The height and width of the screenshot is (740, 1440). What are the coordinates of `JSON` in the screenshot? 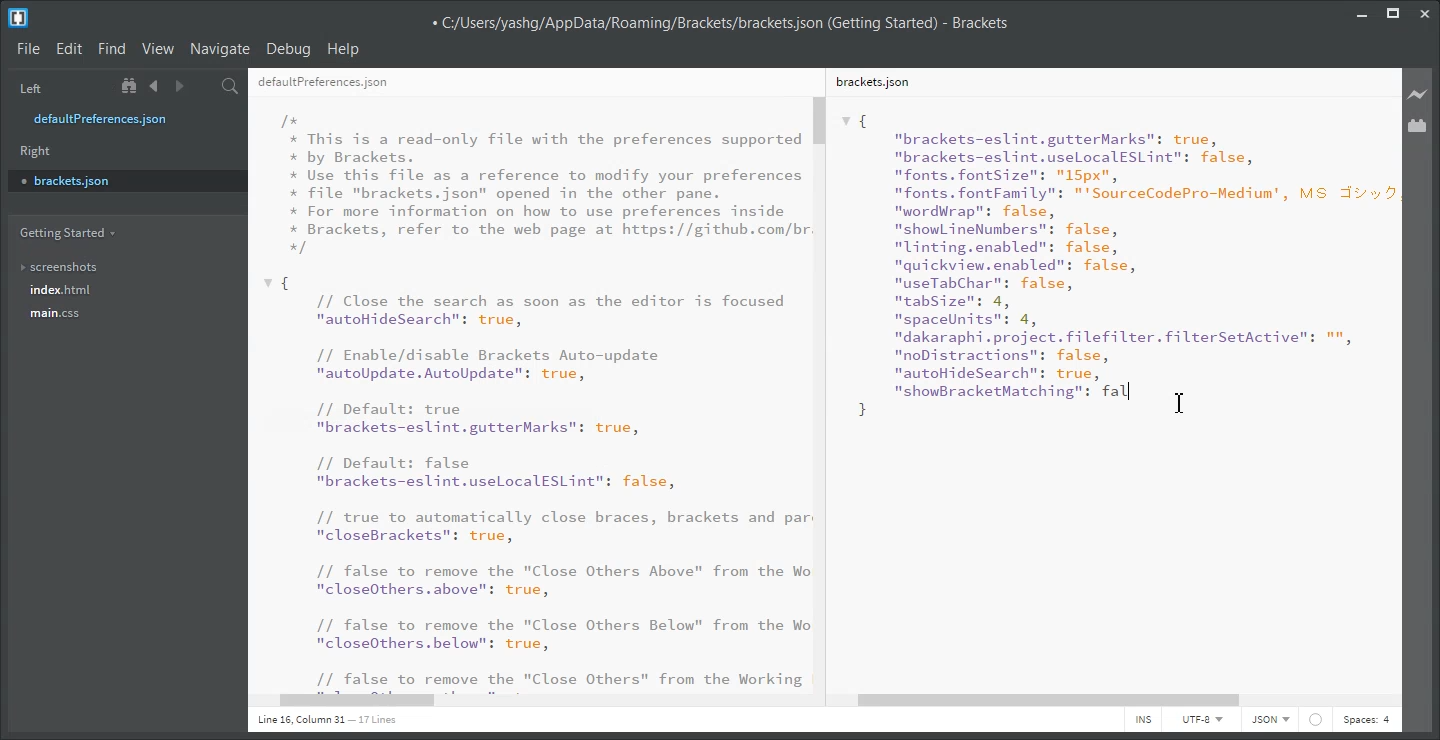 It's located at (1271, 720).